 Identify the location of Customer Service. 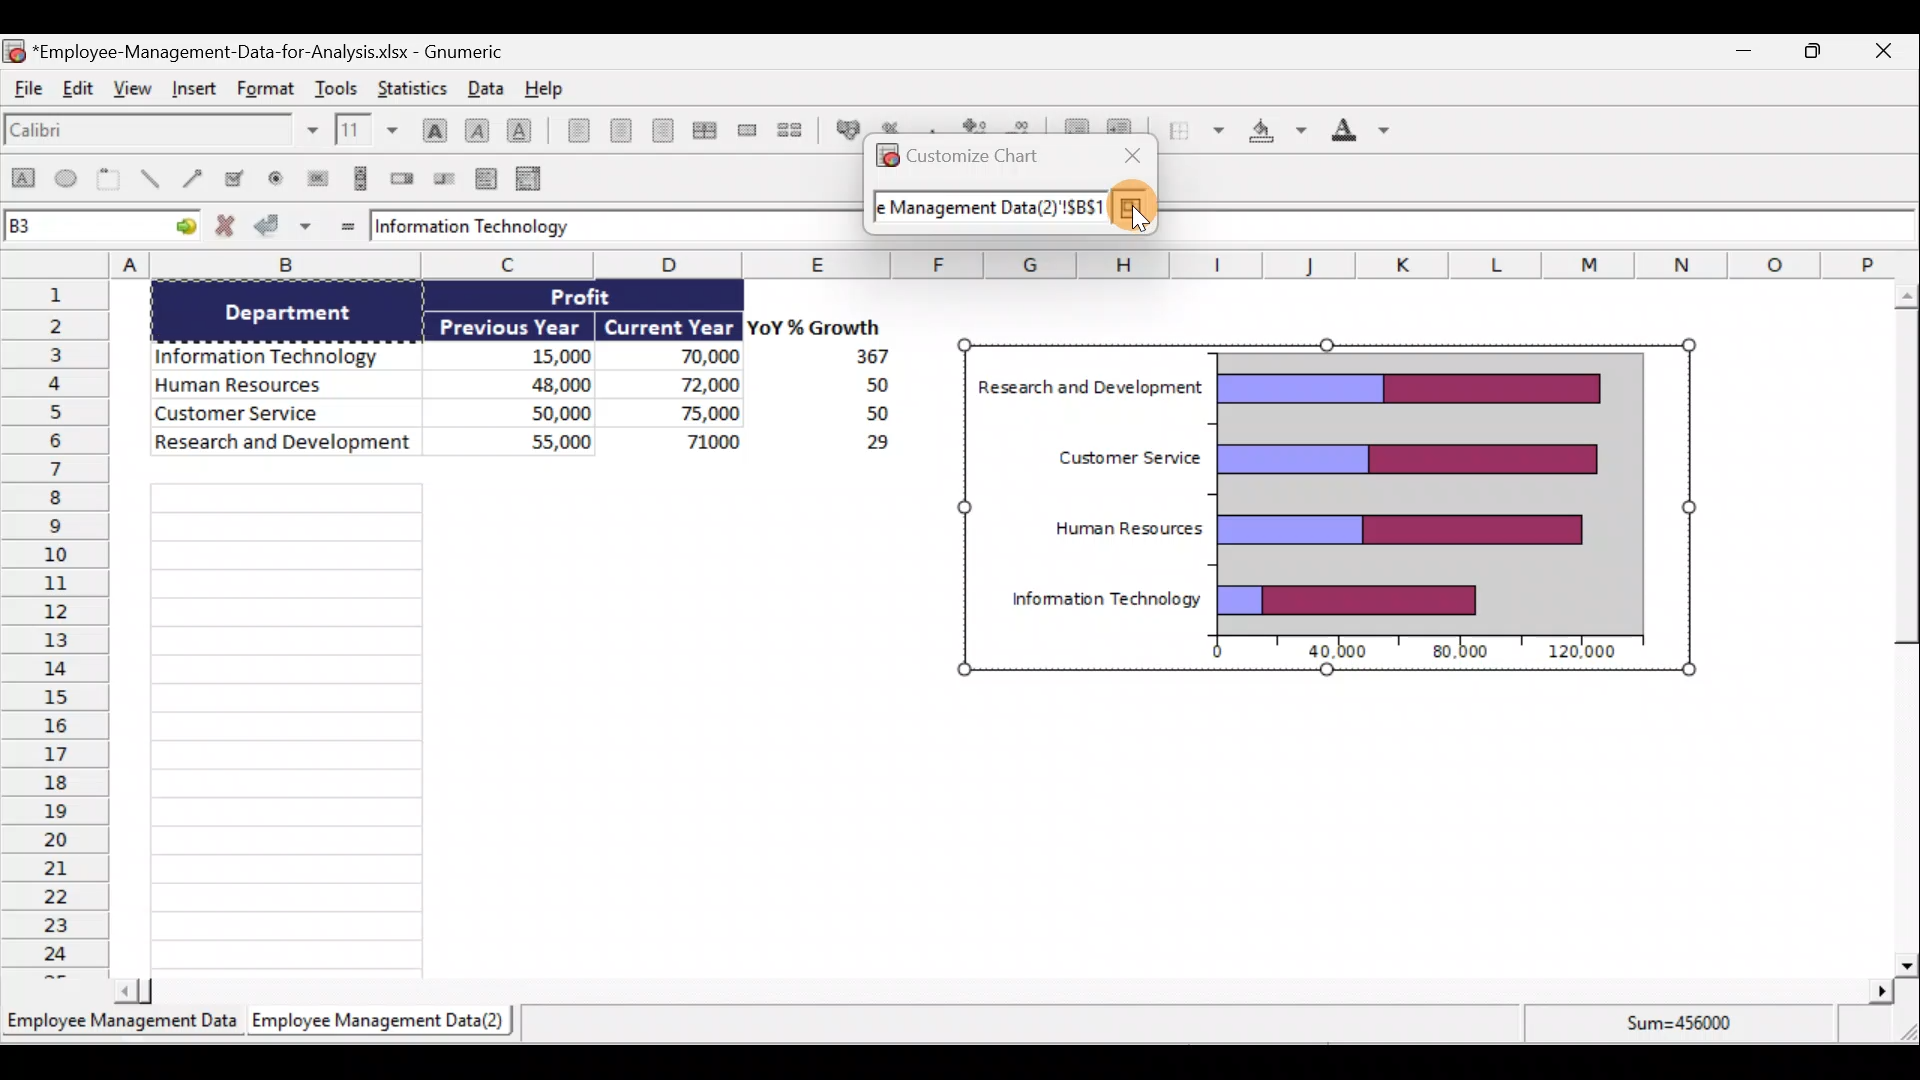
(1116, 461).